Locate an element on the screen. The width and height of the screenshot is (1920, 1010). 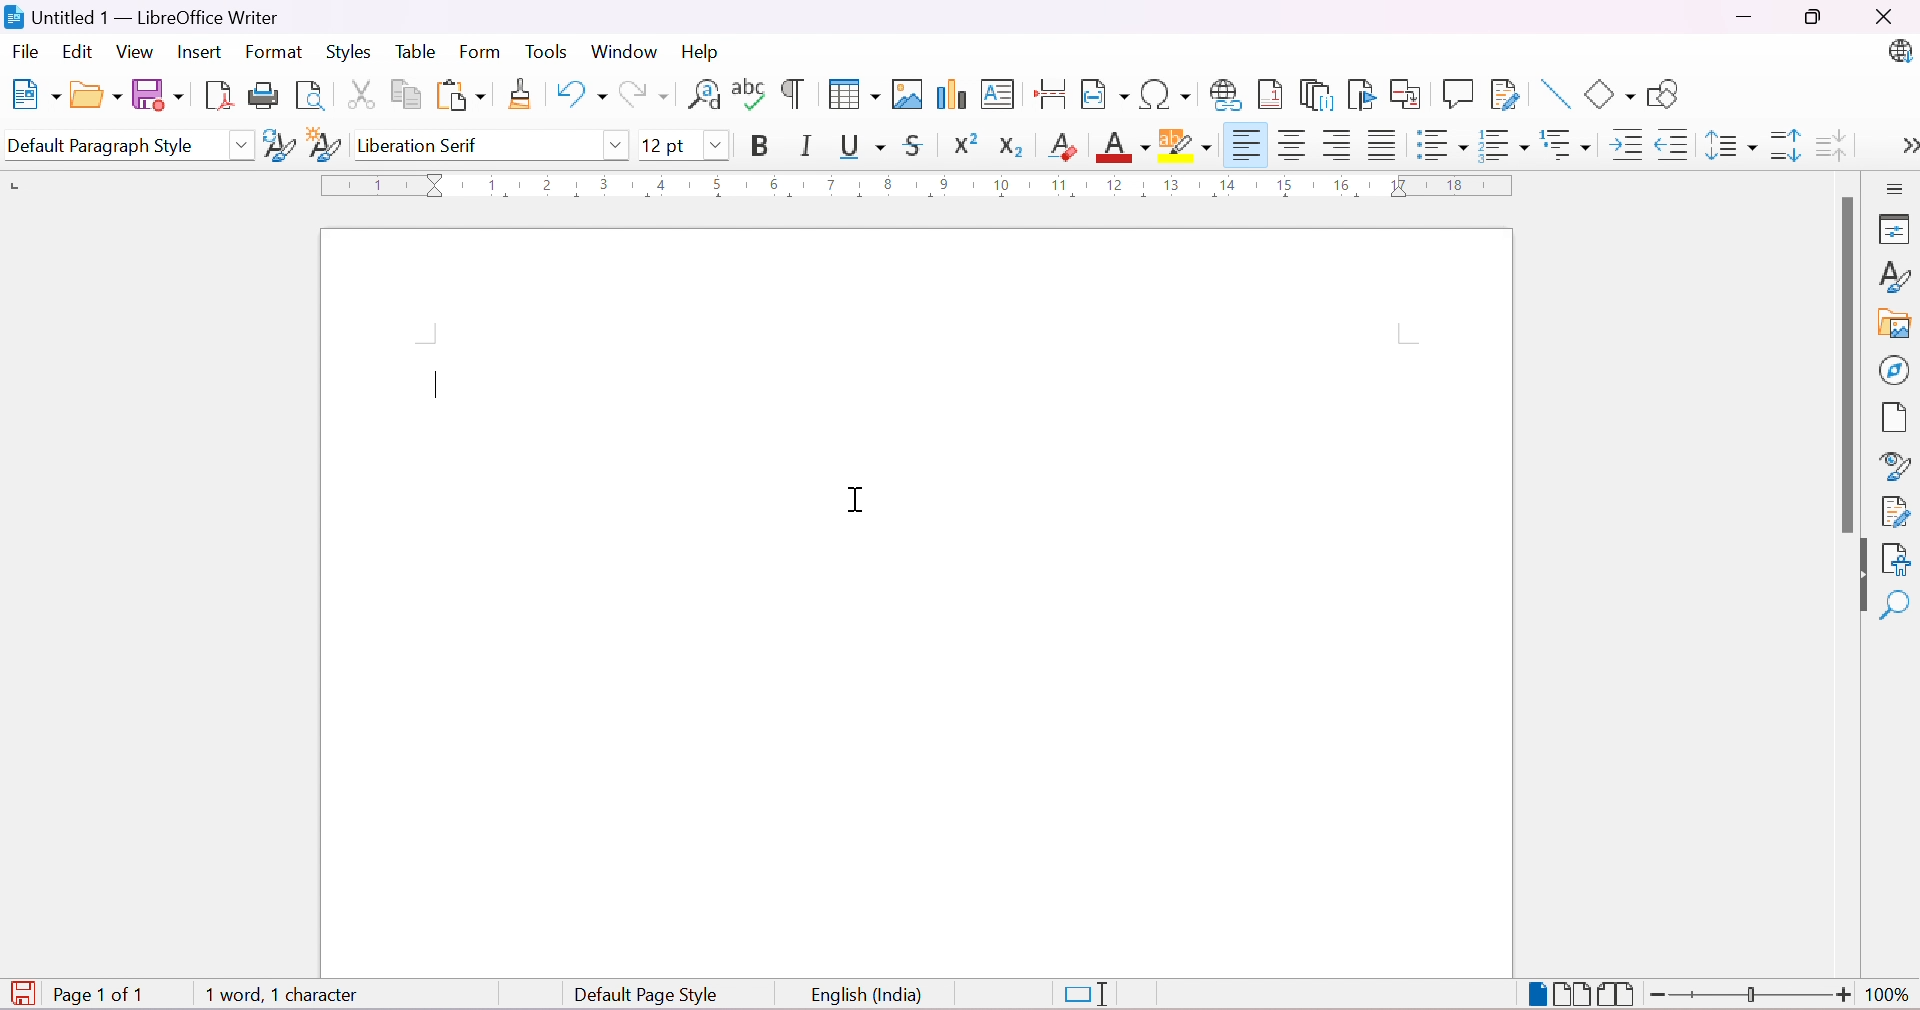
Save is located at coordinates (157, 94).